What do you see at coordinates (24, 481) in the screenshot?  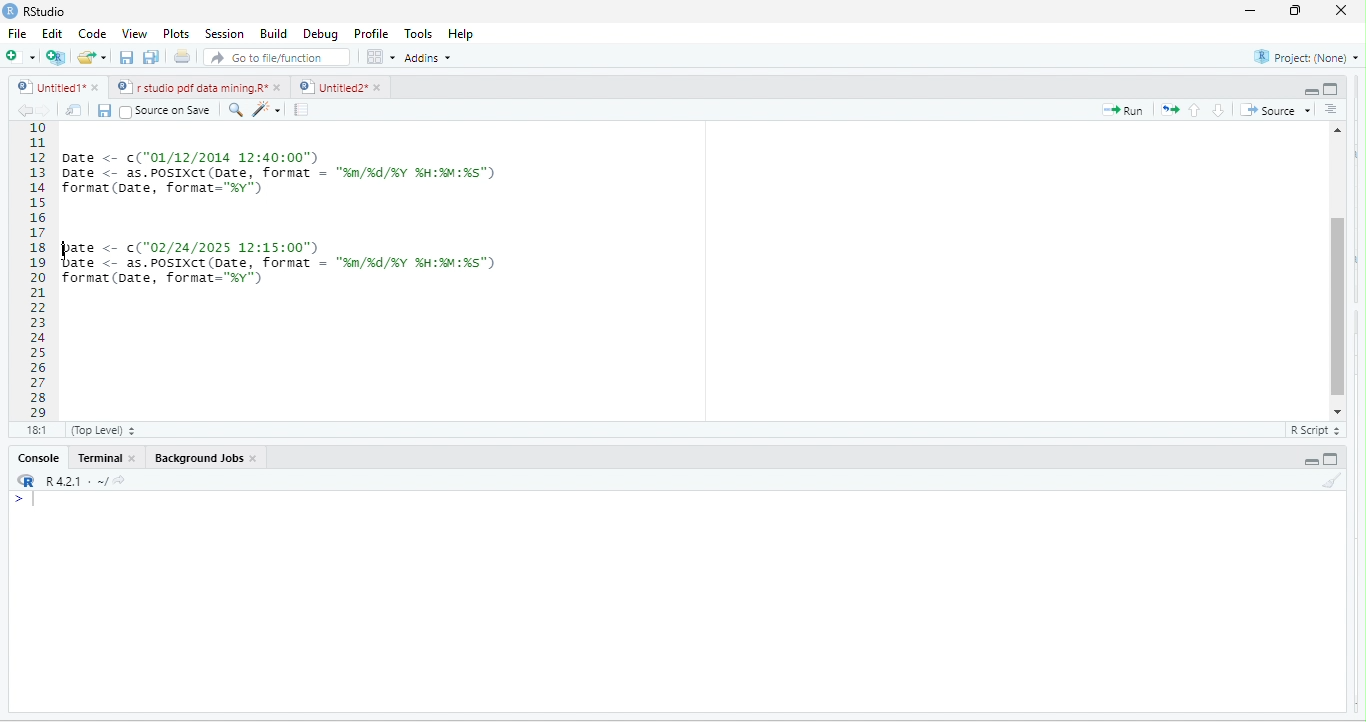 I see `rs studio logo` at bounding box center [24, 481].